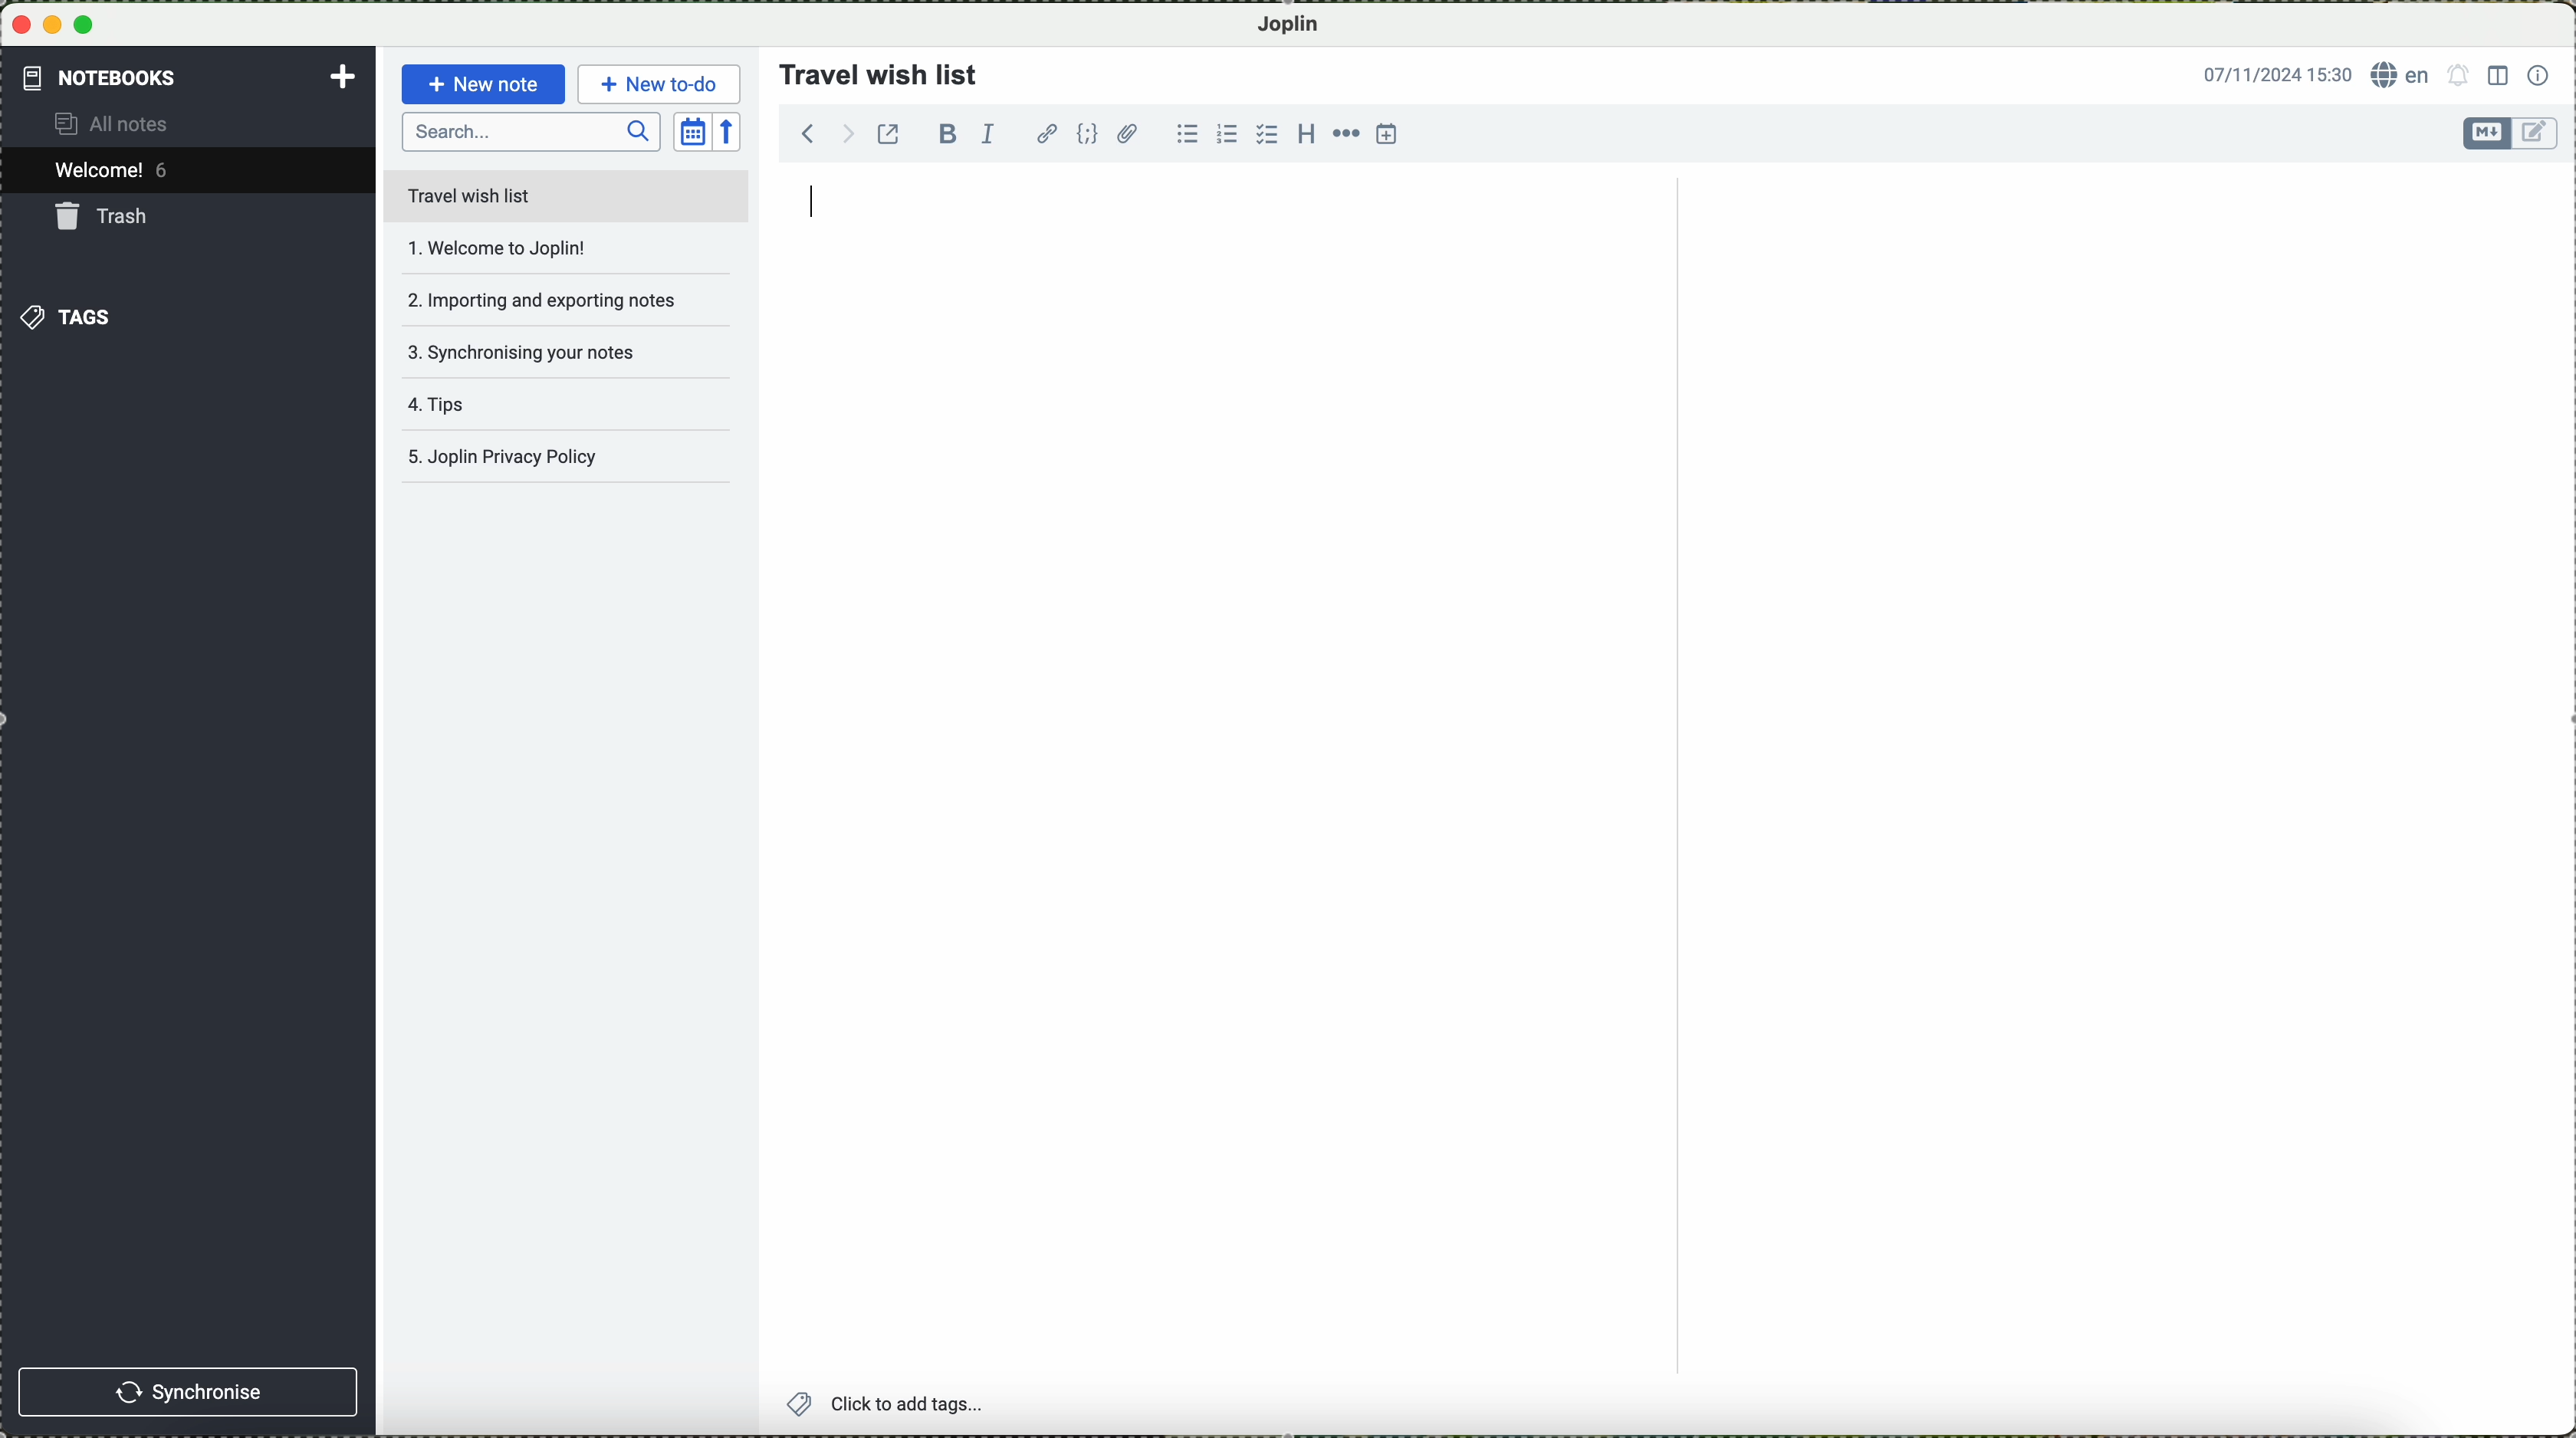  I want to click on tips, so click(528, 412).